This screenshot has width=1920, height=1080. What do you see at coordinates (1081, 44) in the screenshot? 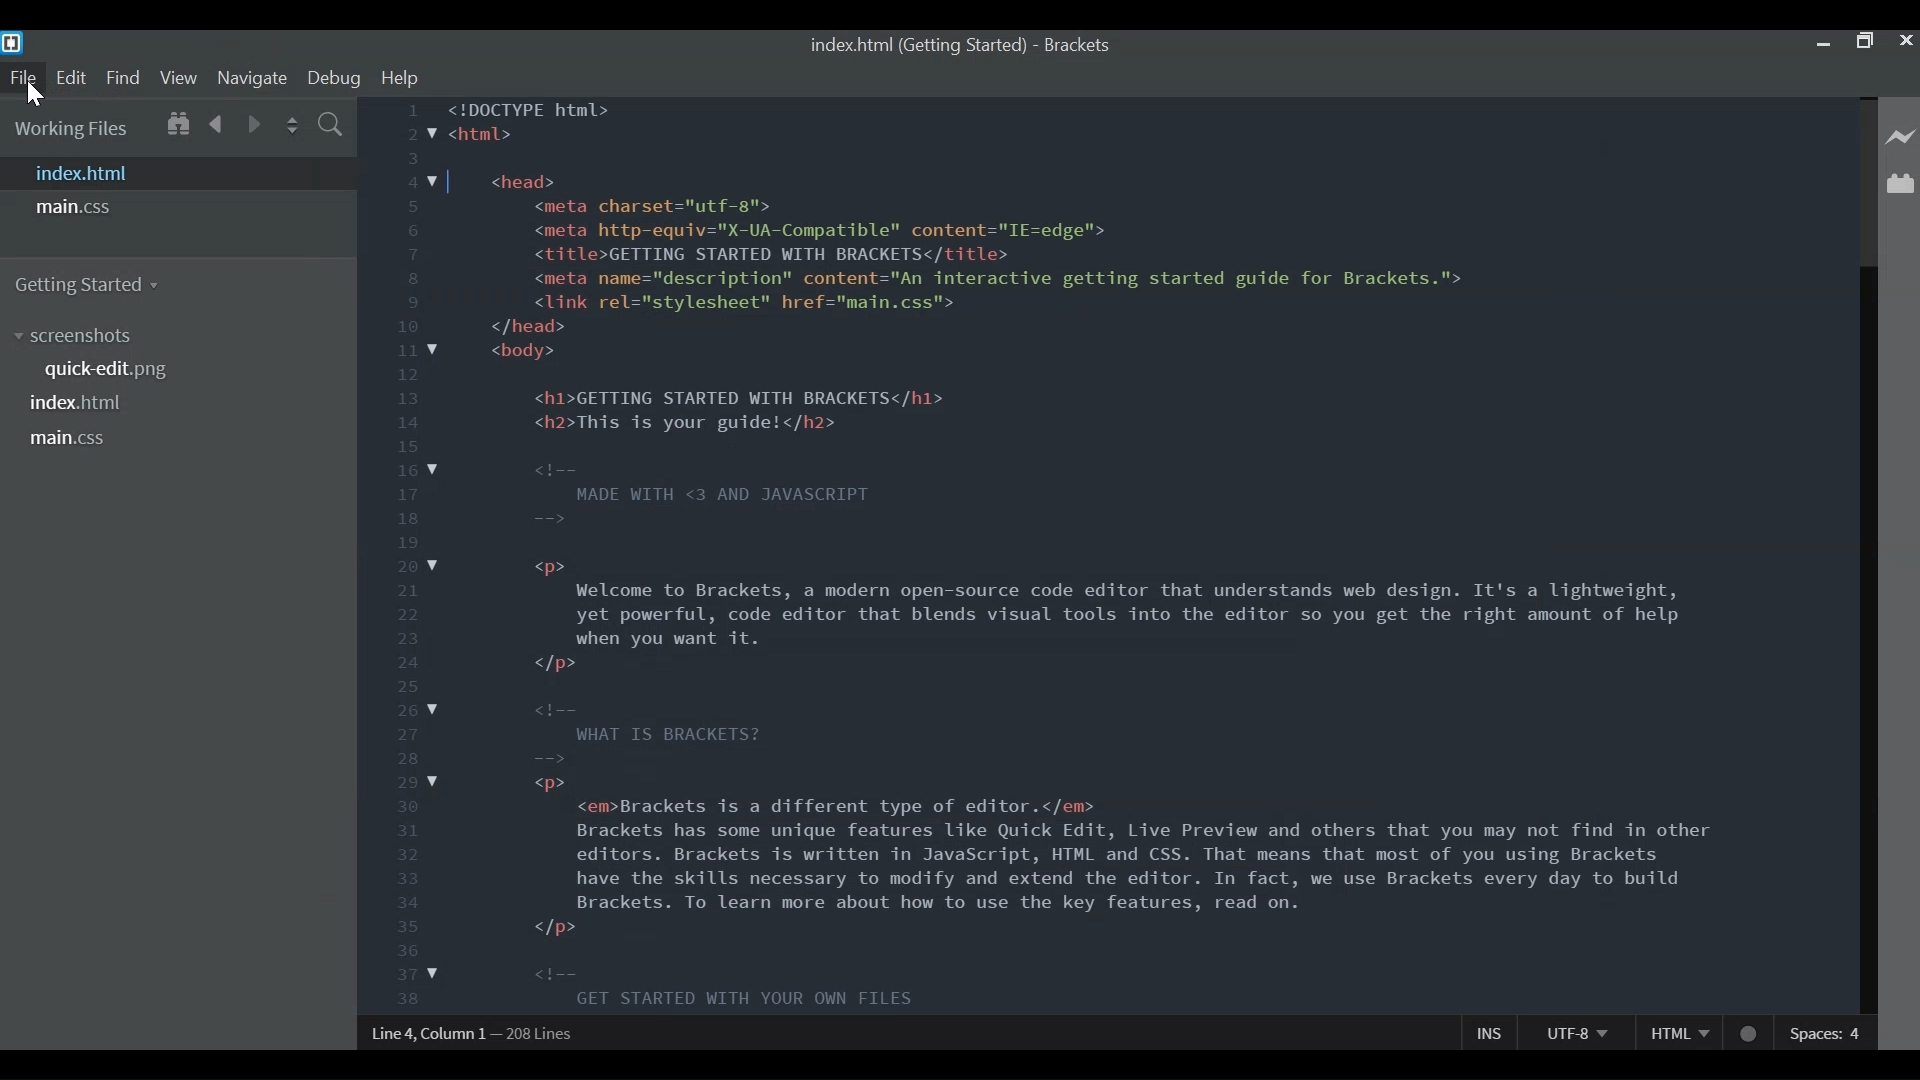
I see `Brackets` at bounding box center [1081, 44].